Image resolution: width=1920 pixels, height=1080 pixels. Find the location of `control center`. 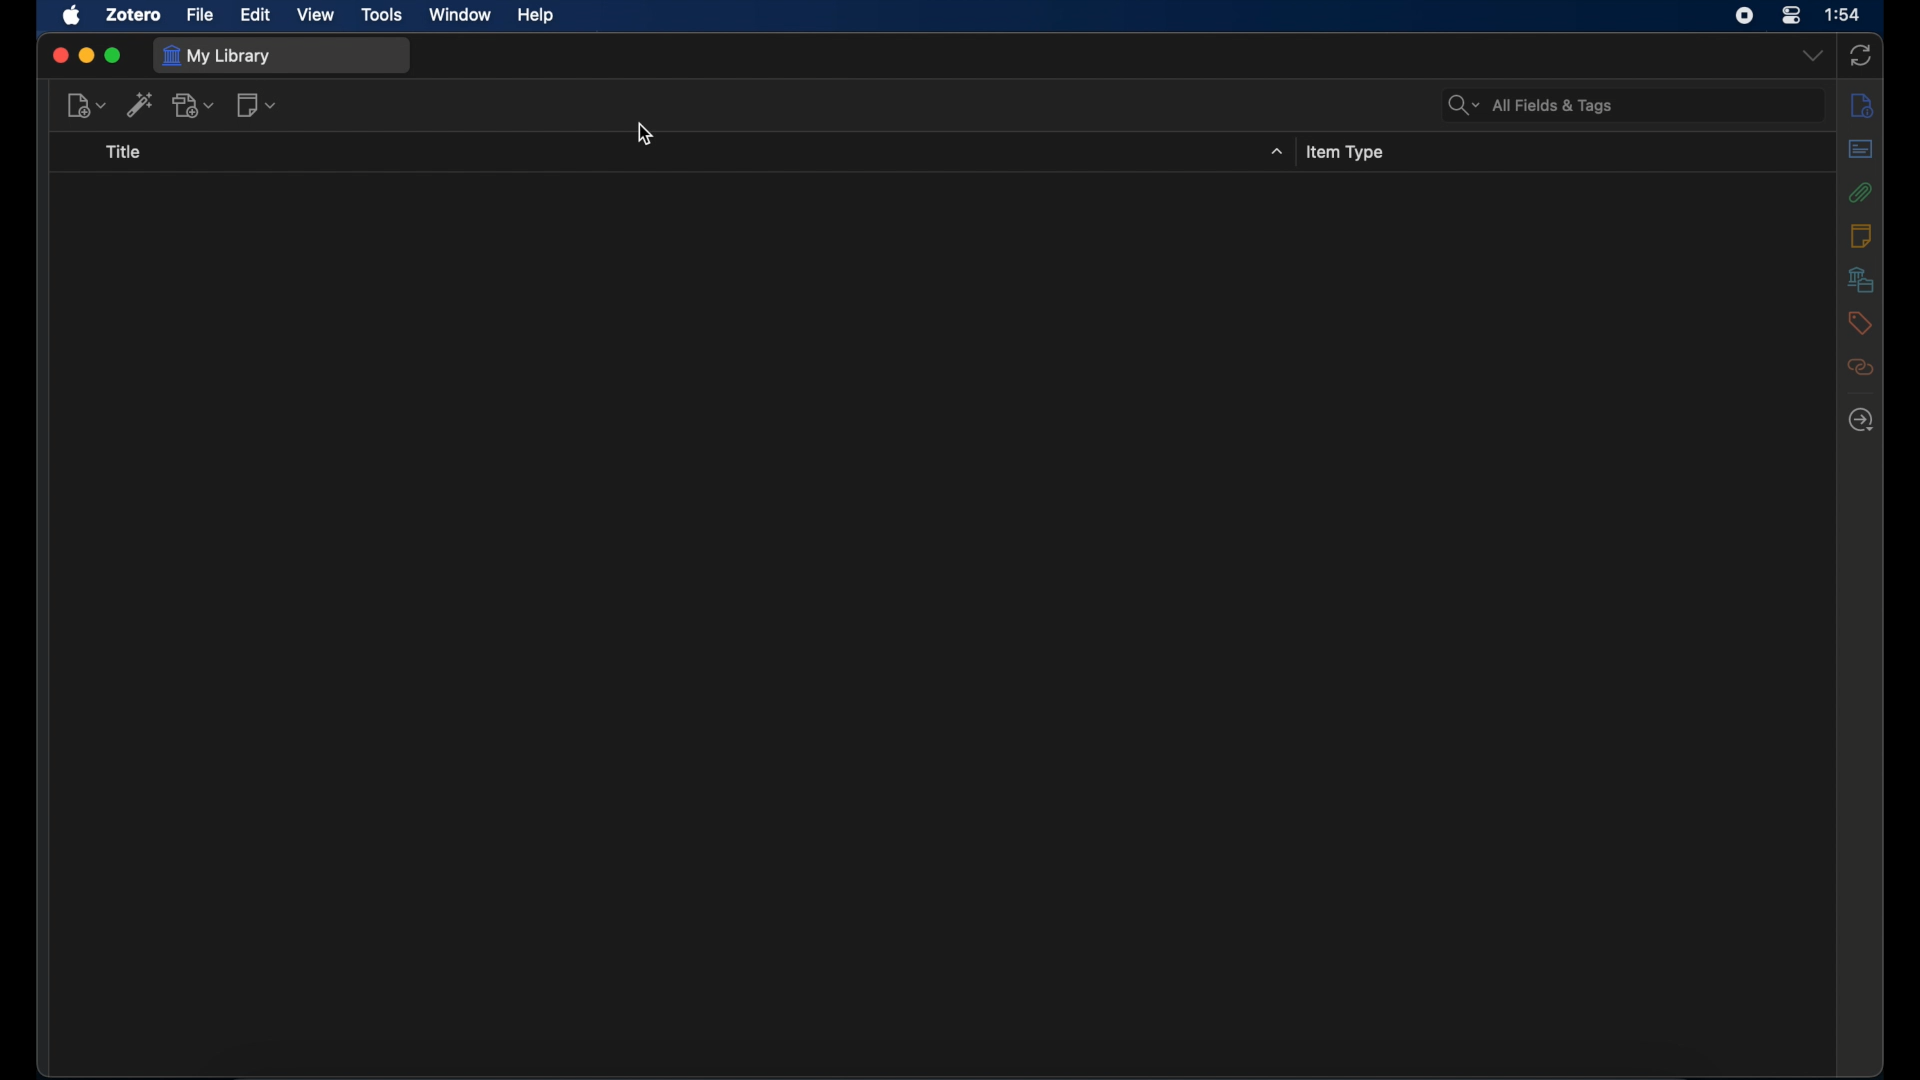

control center is located at coordinates (1790, 14).